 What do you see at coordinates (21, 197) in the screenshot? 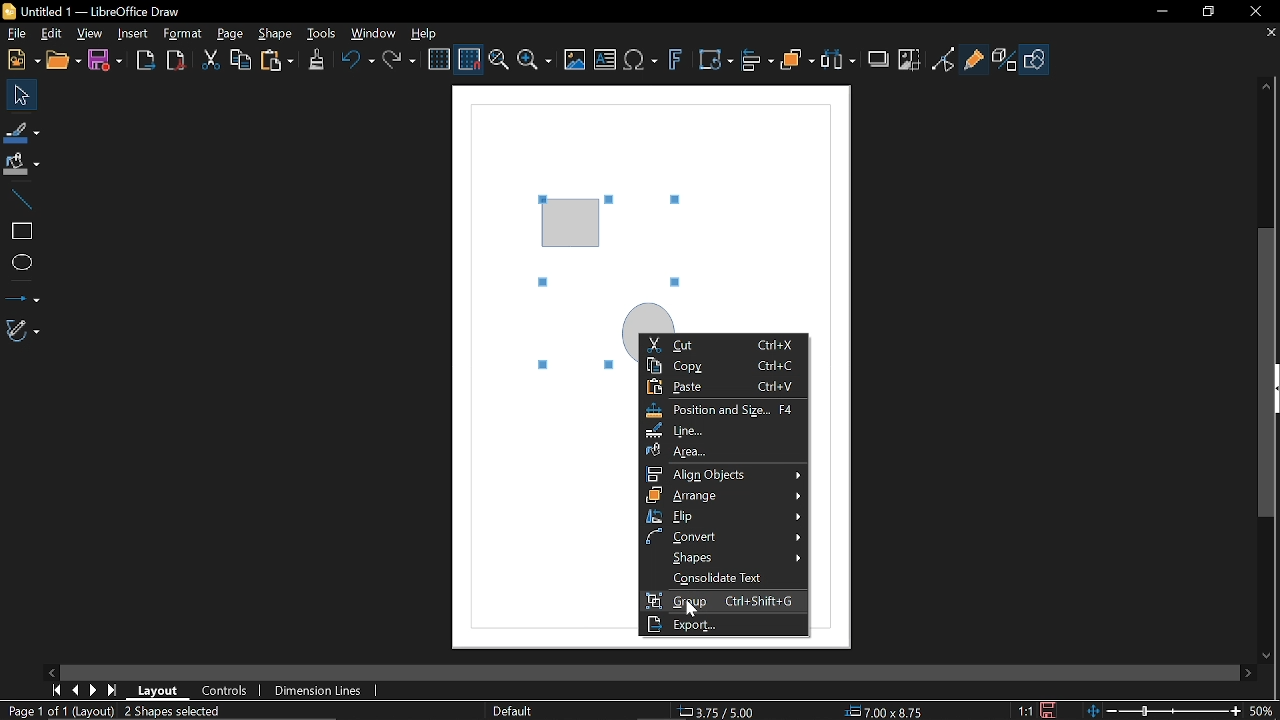
I see `Line` at bounding box center [21, 197].